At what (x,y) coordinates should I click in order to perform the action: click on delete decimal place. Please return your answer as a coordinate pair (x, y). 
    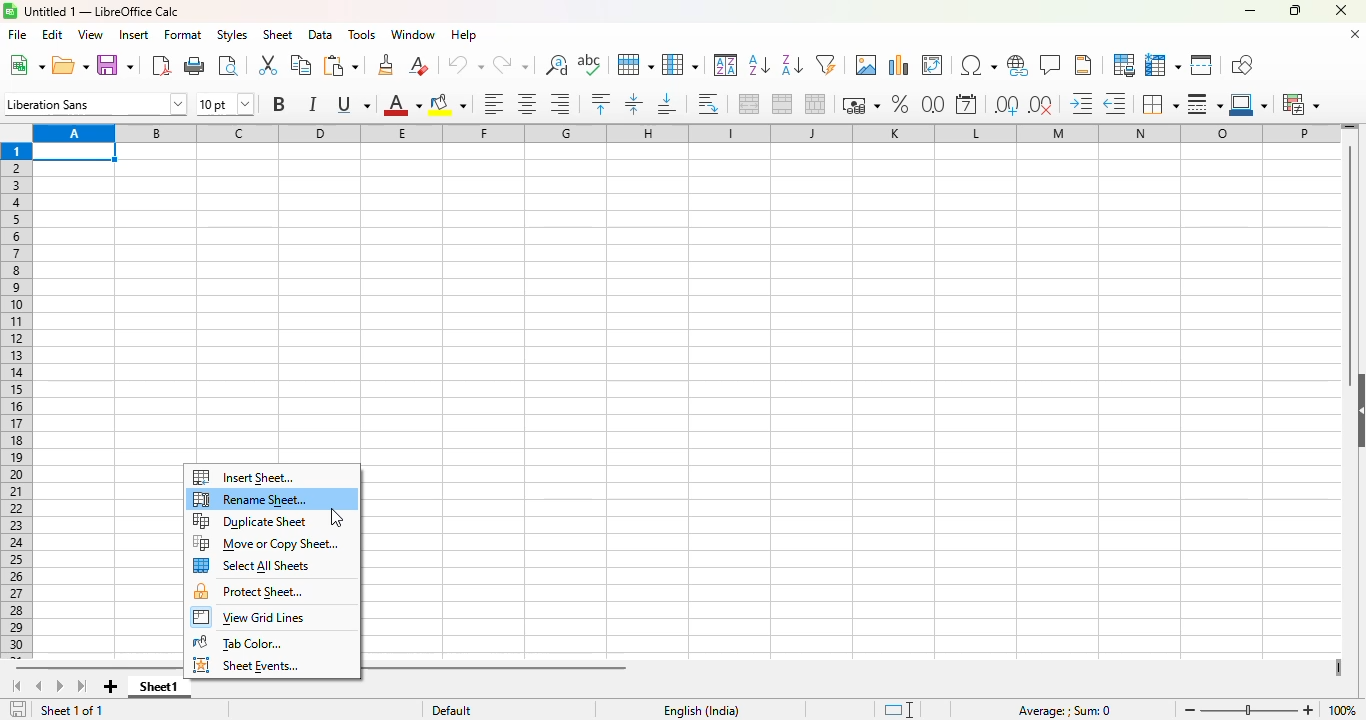
    Looking at the image, I should click on (1042, 105).